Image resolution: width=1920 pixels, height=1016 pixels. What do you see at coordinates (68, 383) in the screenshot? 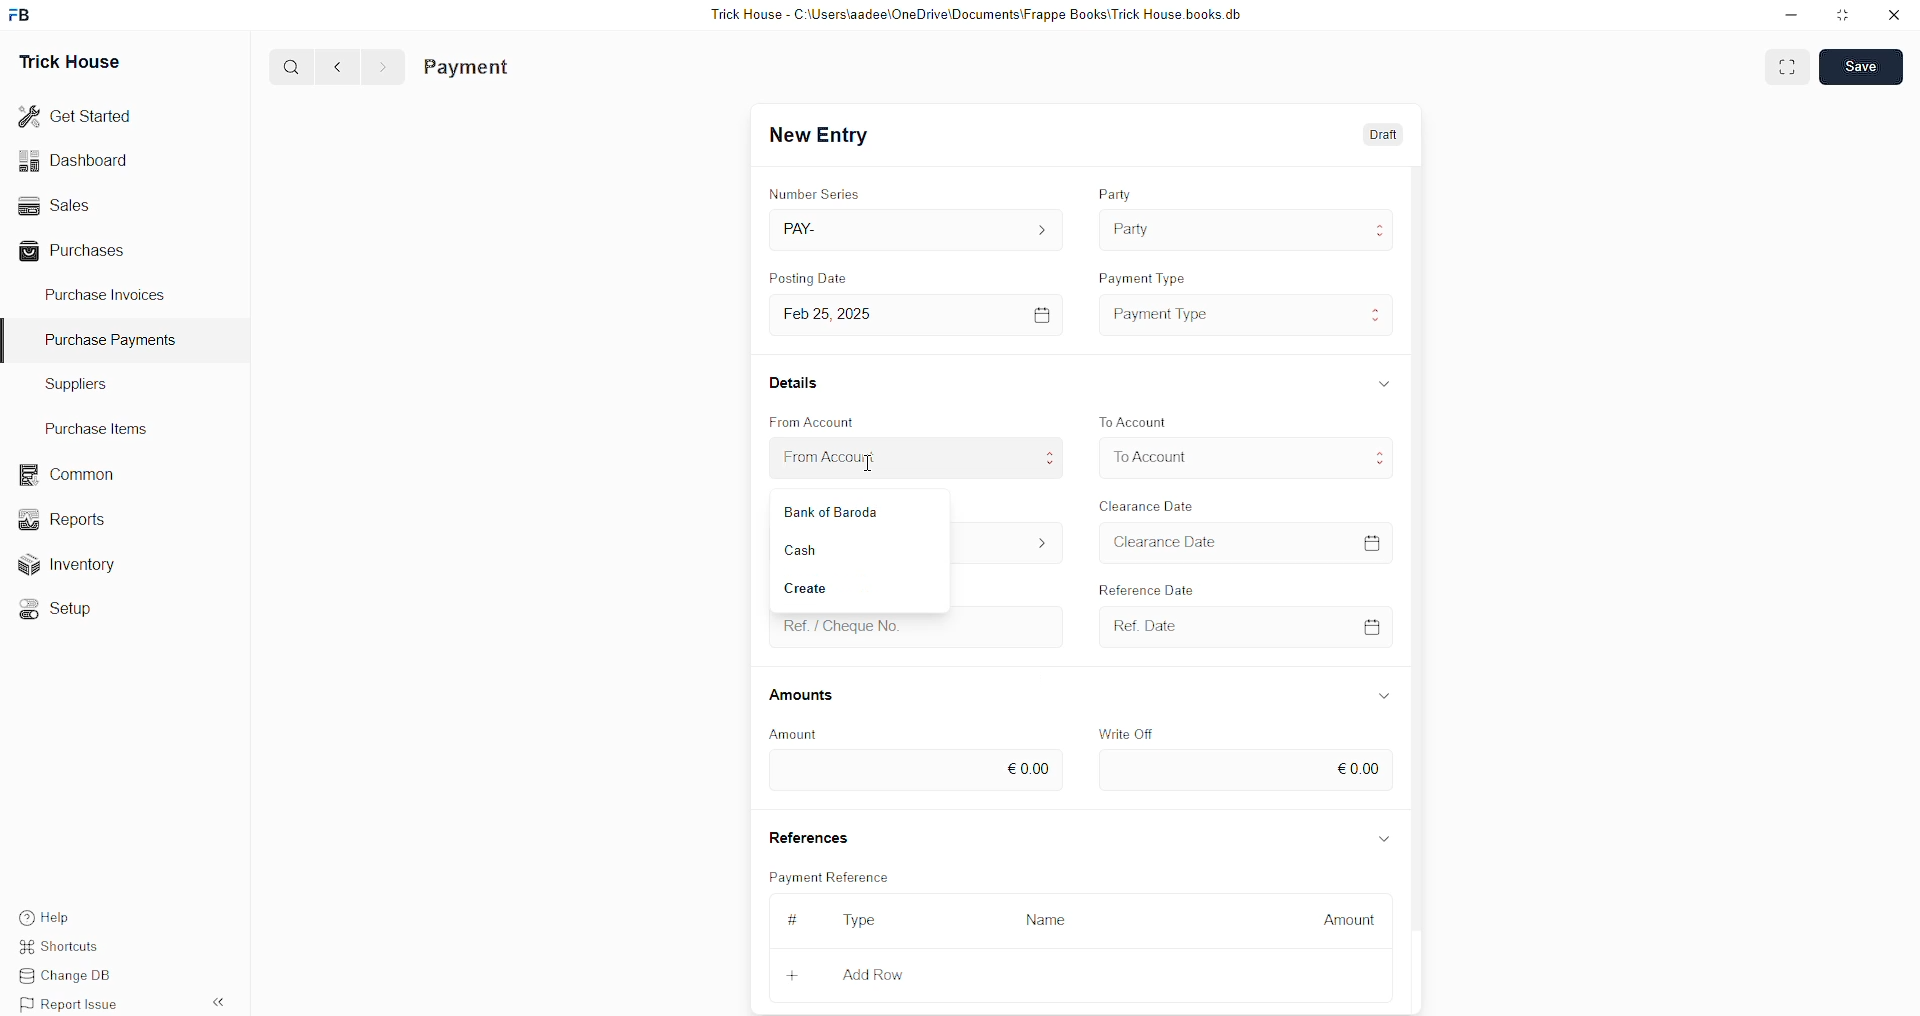
I see `Suppliers` at bounding box center [68, 383].